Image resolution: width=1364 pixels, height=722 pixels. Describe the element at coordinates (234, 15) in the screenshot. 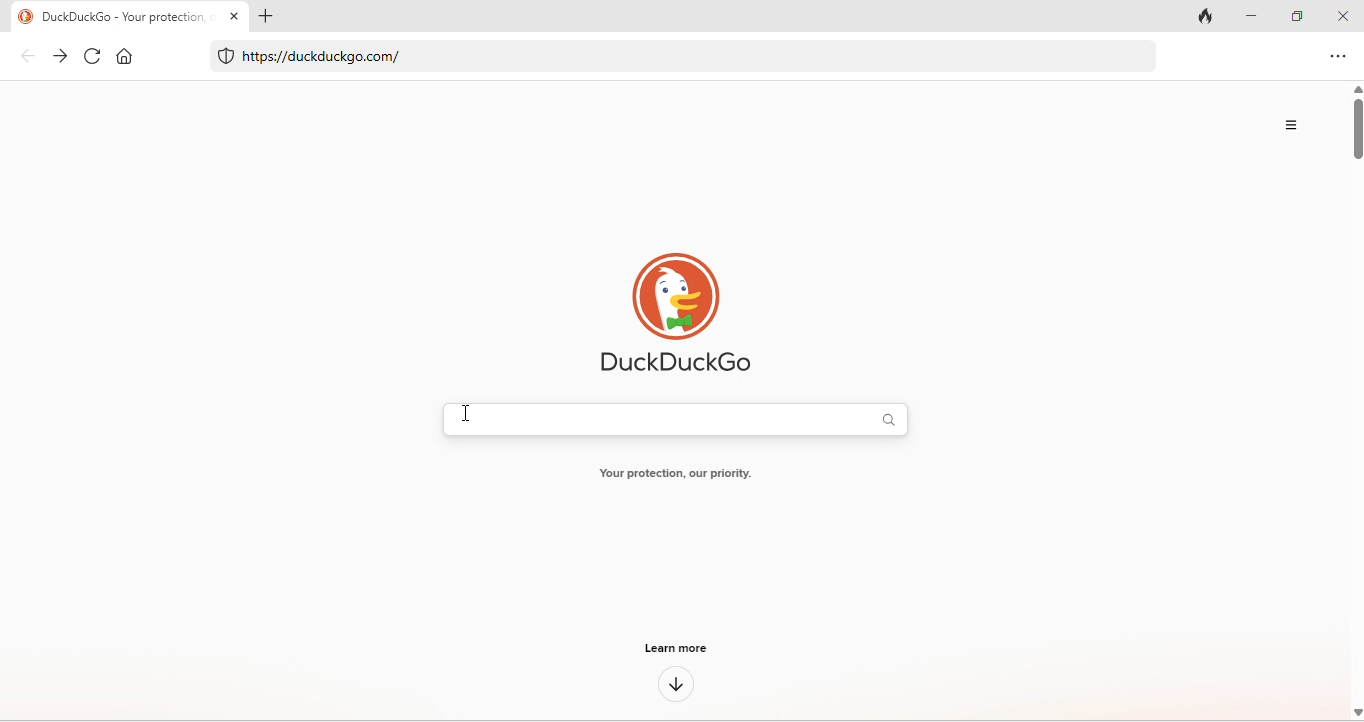

I see `close` at that location.